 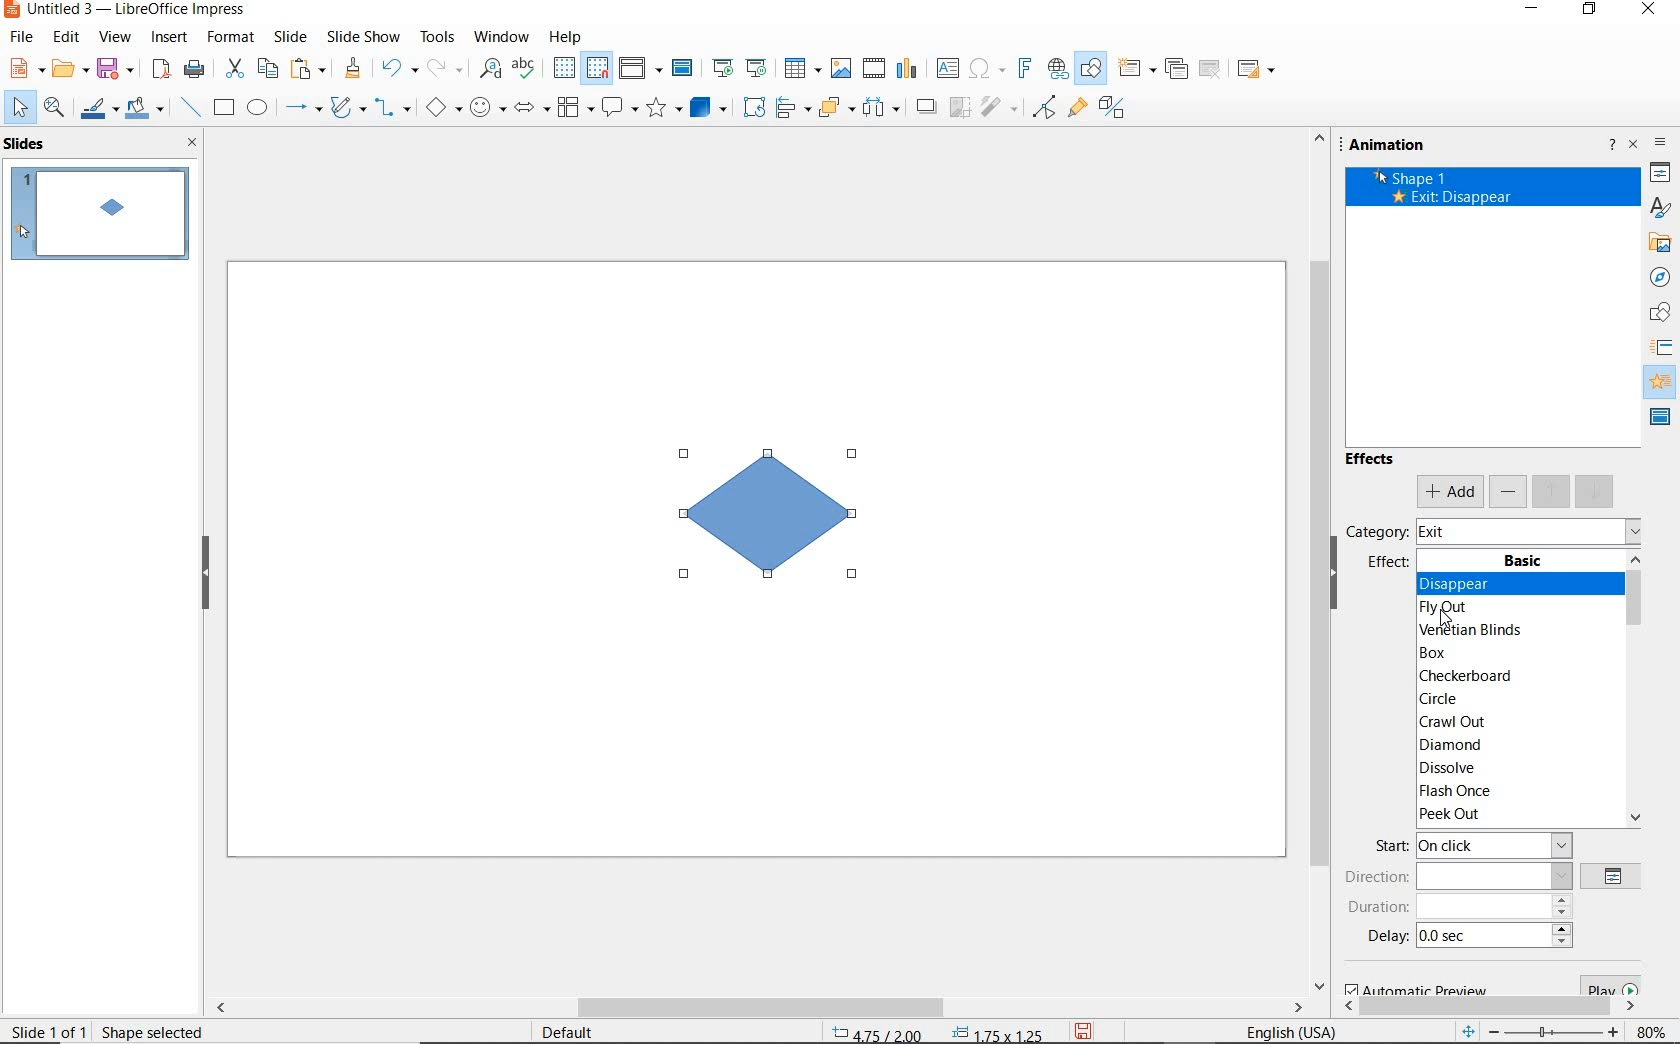 I want to click on connectors, so click(x=393, y=107).